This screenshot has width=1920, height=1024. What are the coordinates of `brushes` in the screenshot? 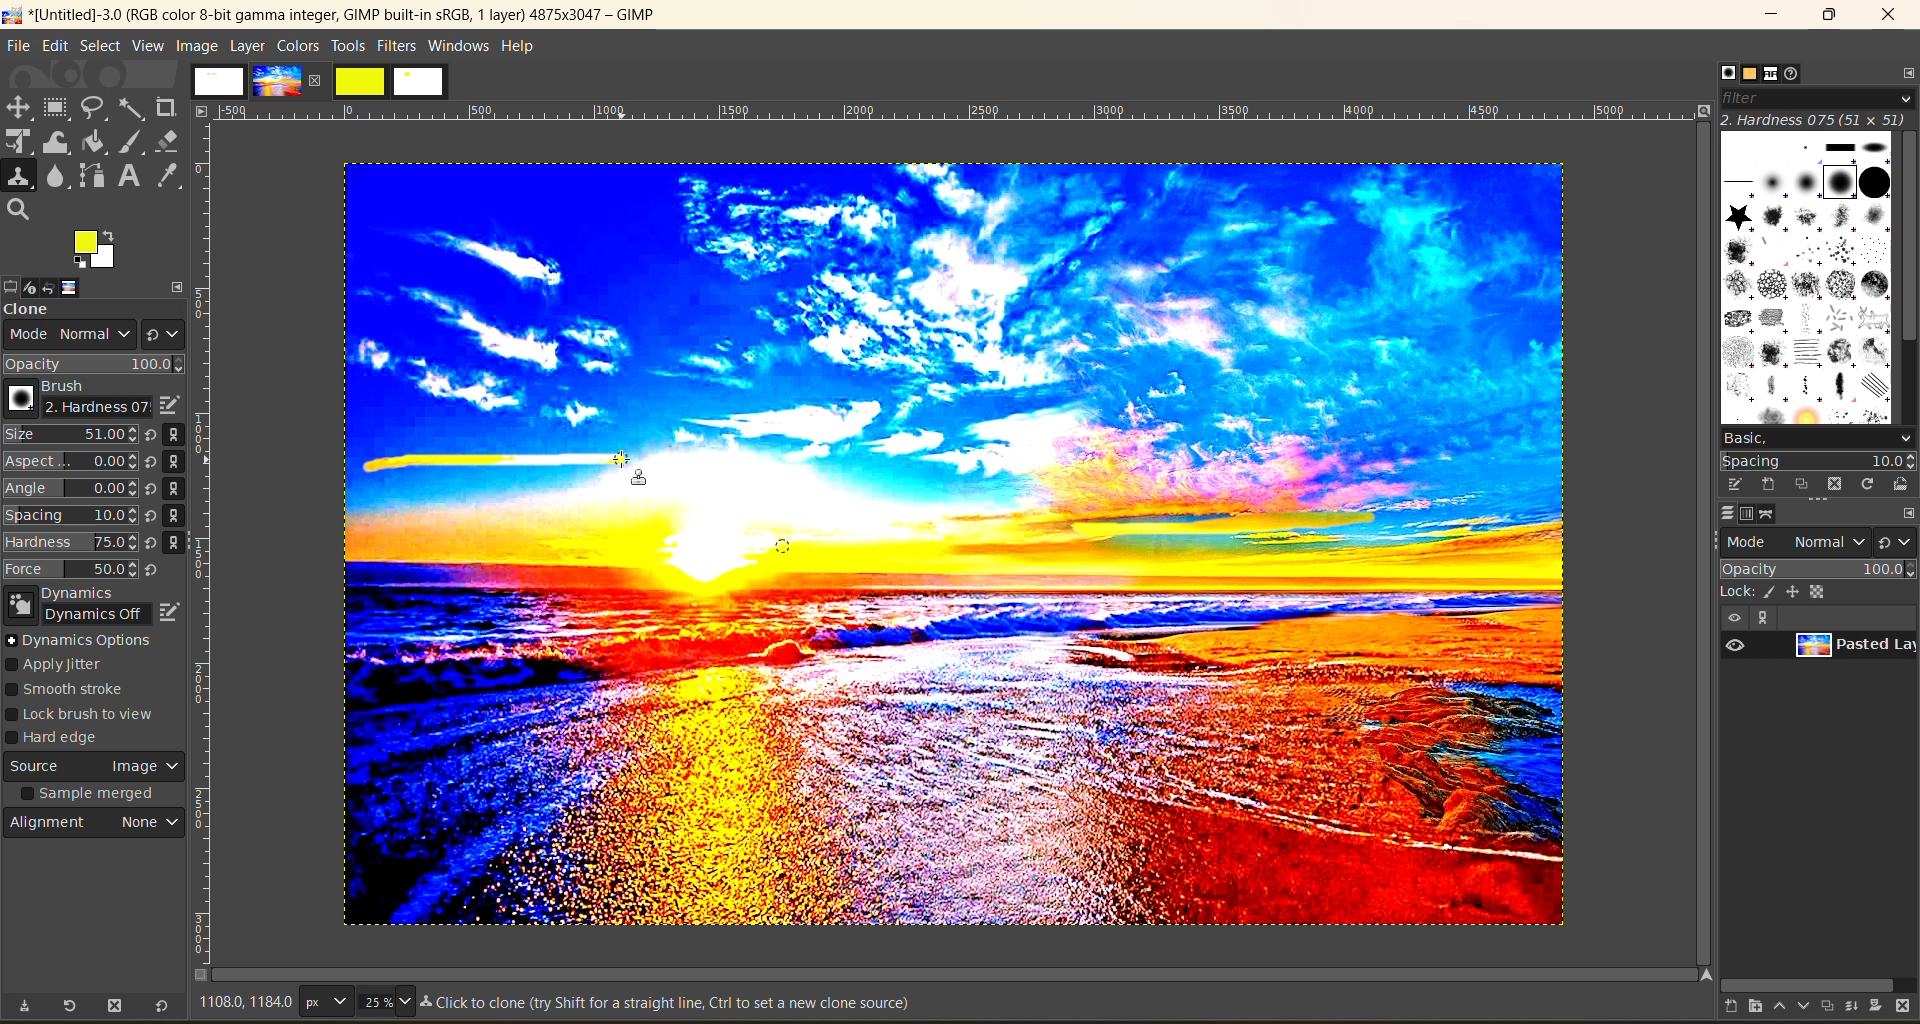 It's located at (1721, 72).